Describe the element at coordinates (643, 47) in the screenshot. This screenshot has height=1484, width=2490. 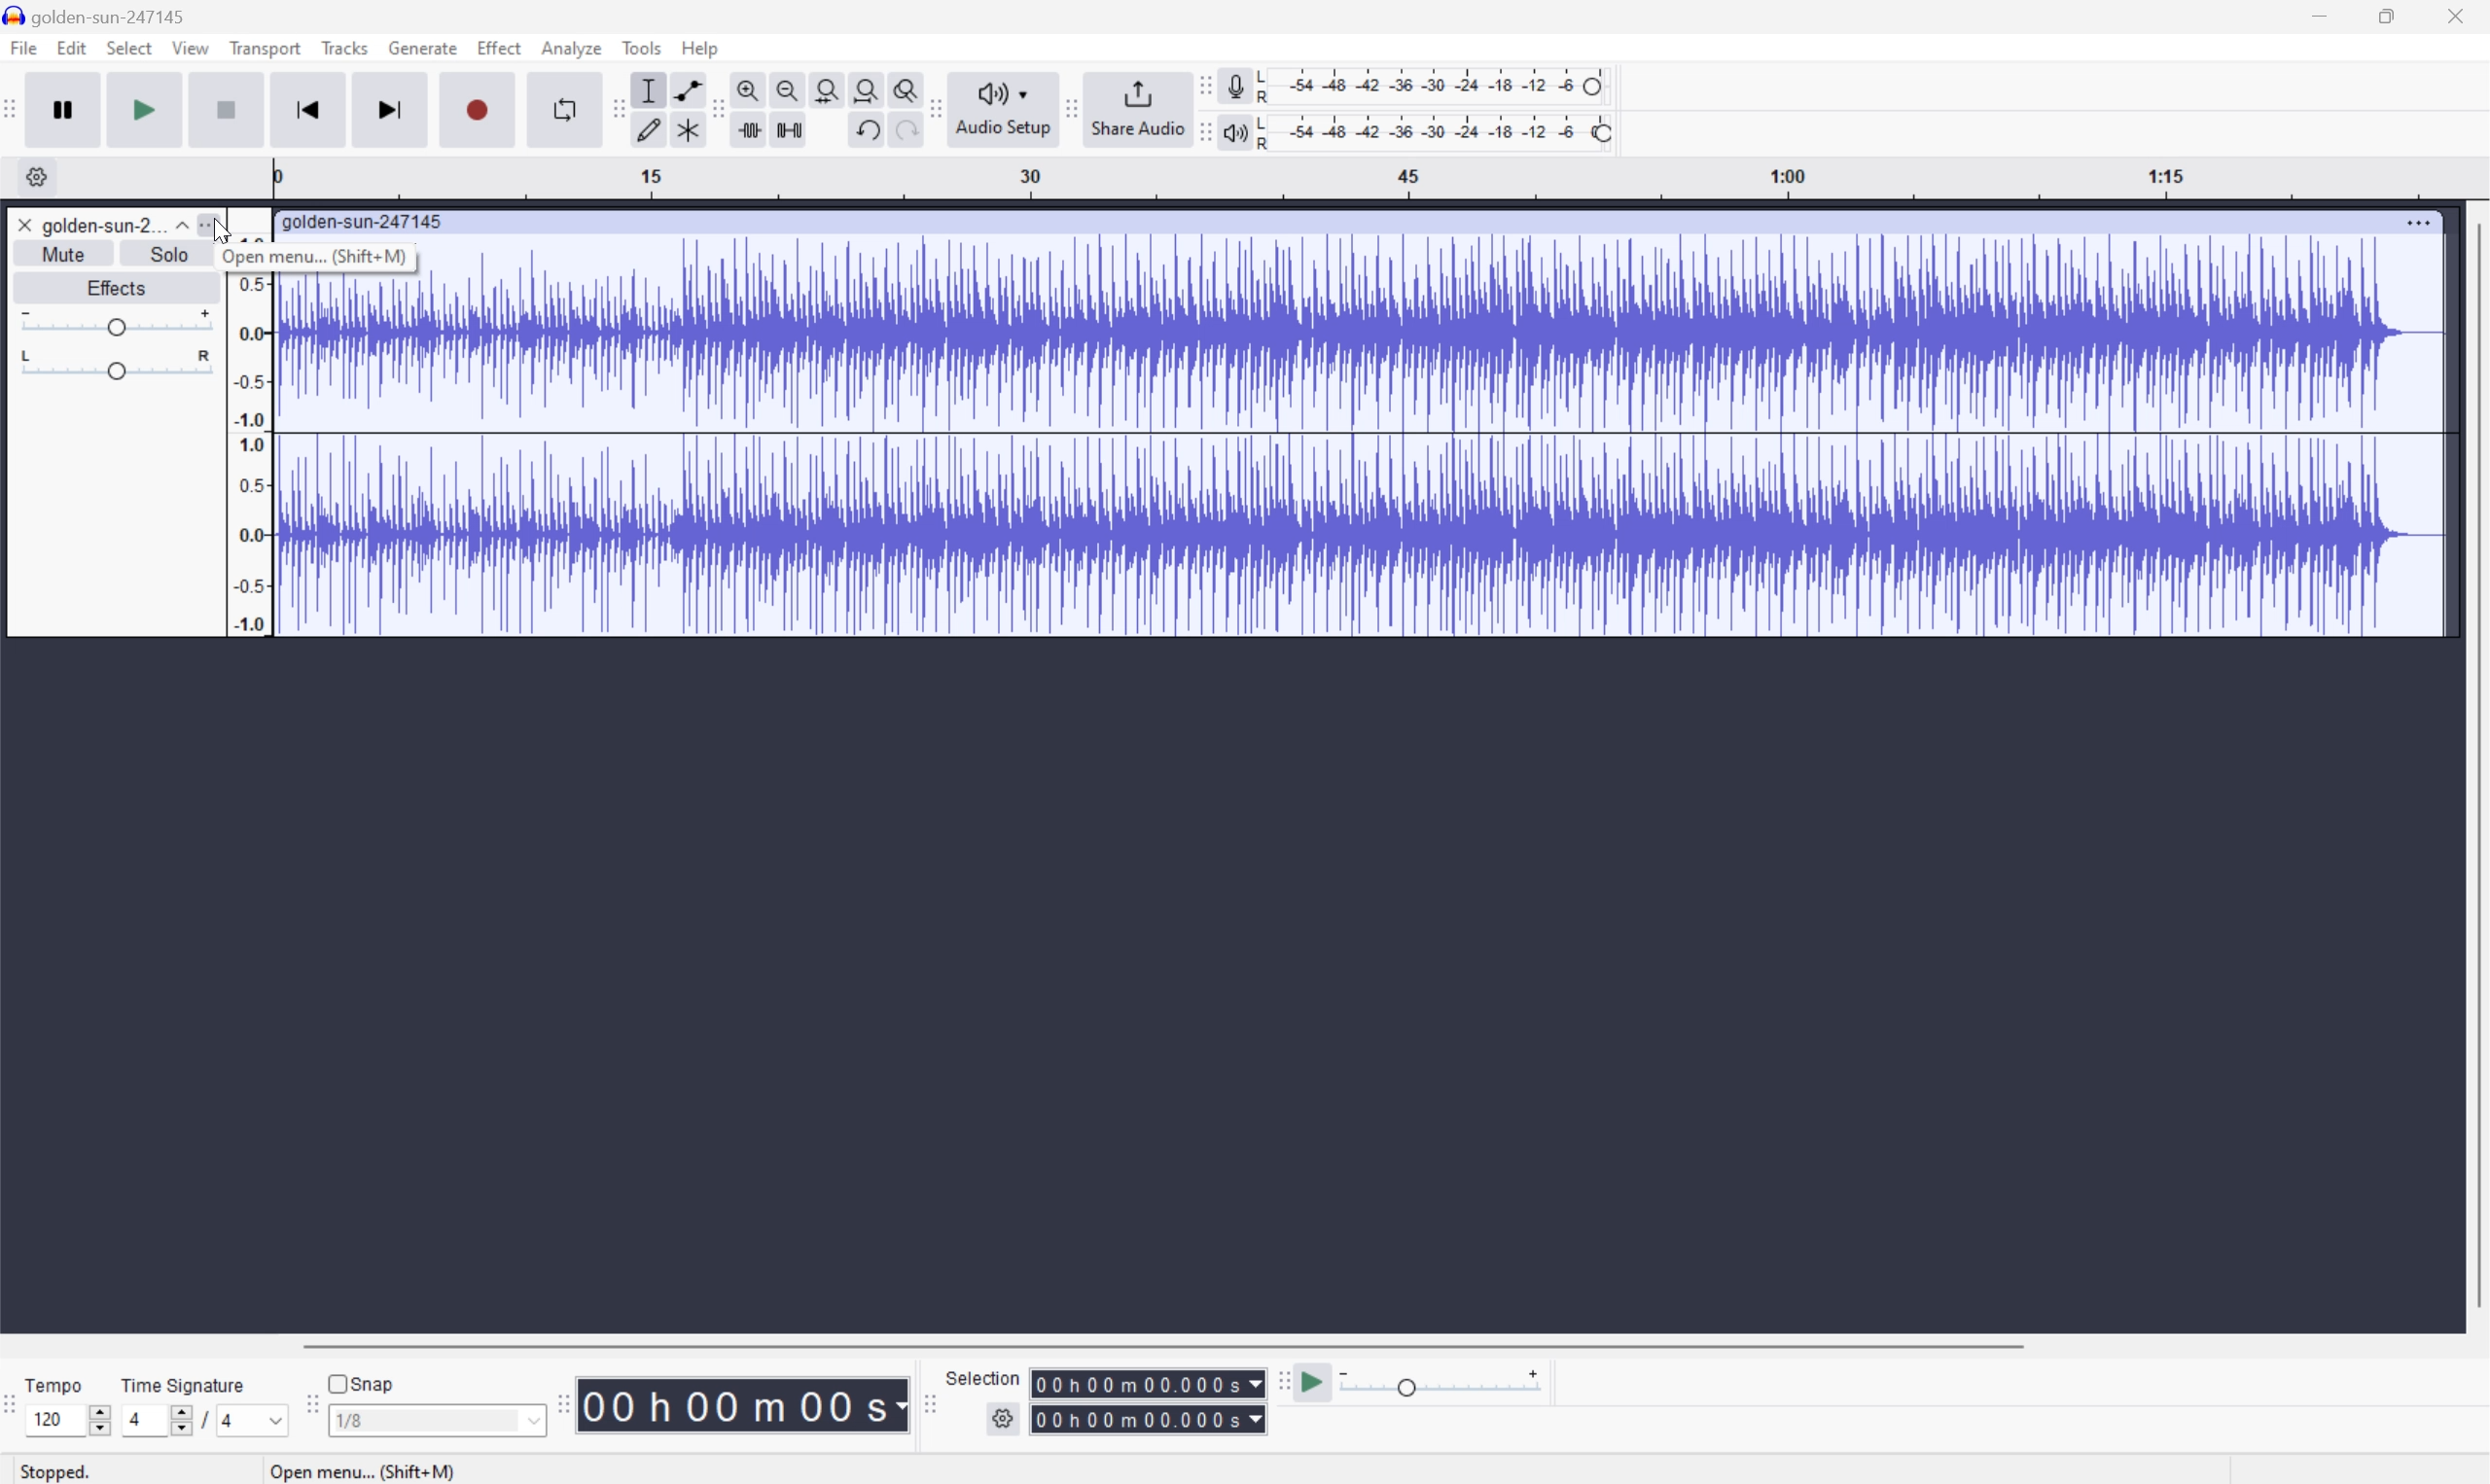
I see `Tools` at that location.